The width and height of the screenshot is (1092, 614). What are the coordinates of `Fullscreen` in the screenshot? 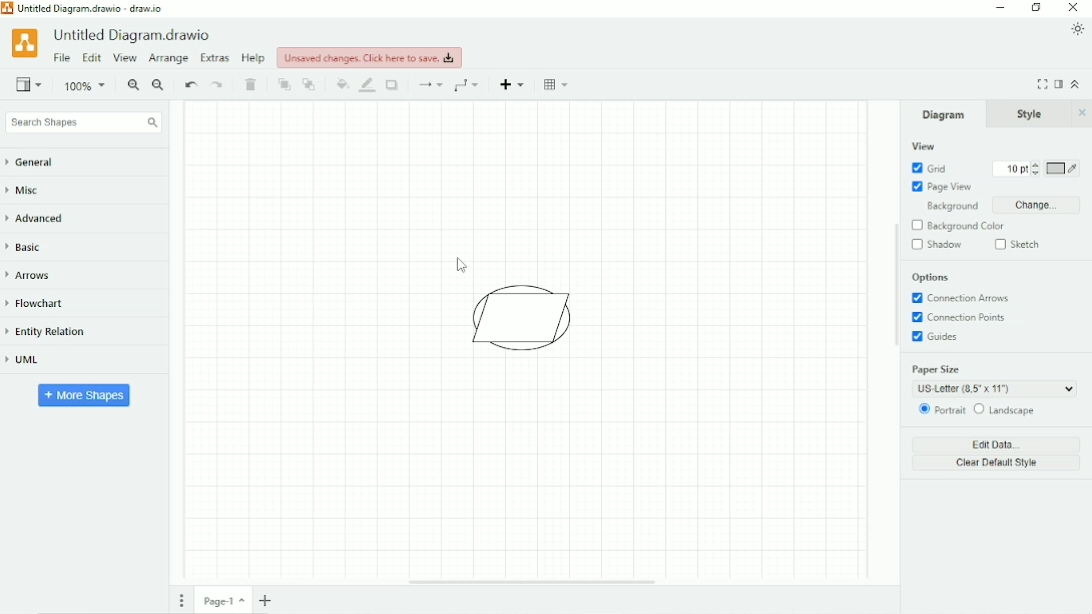 It's located at (1042, 84).